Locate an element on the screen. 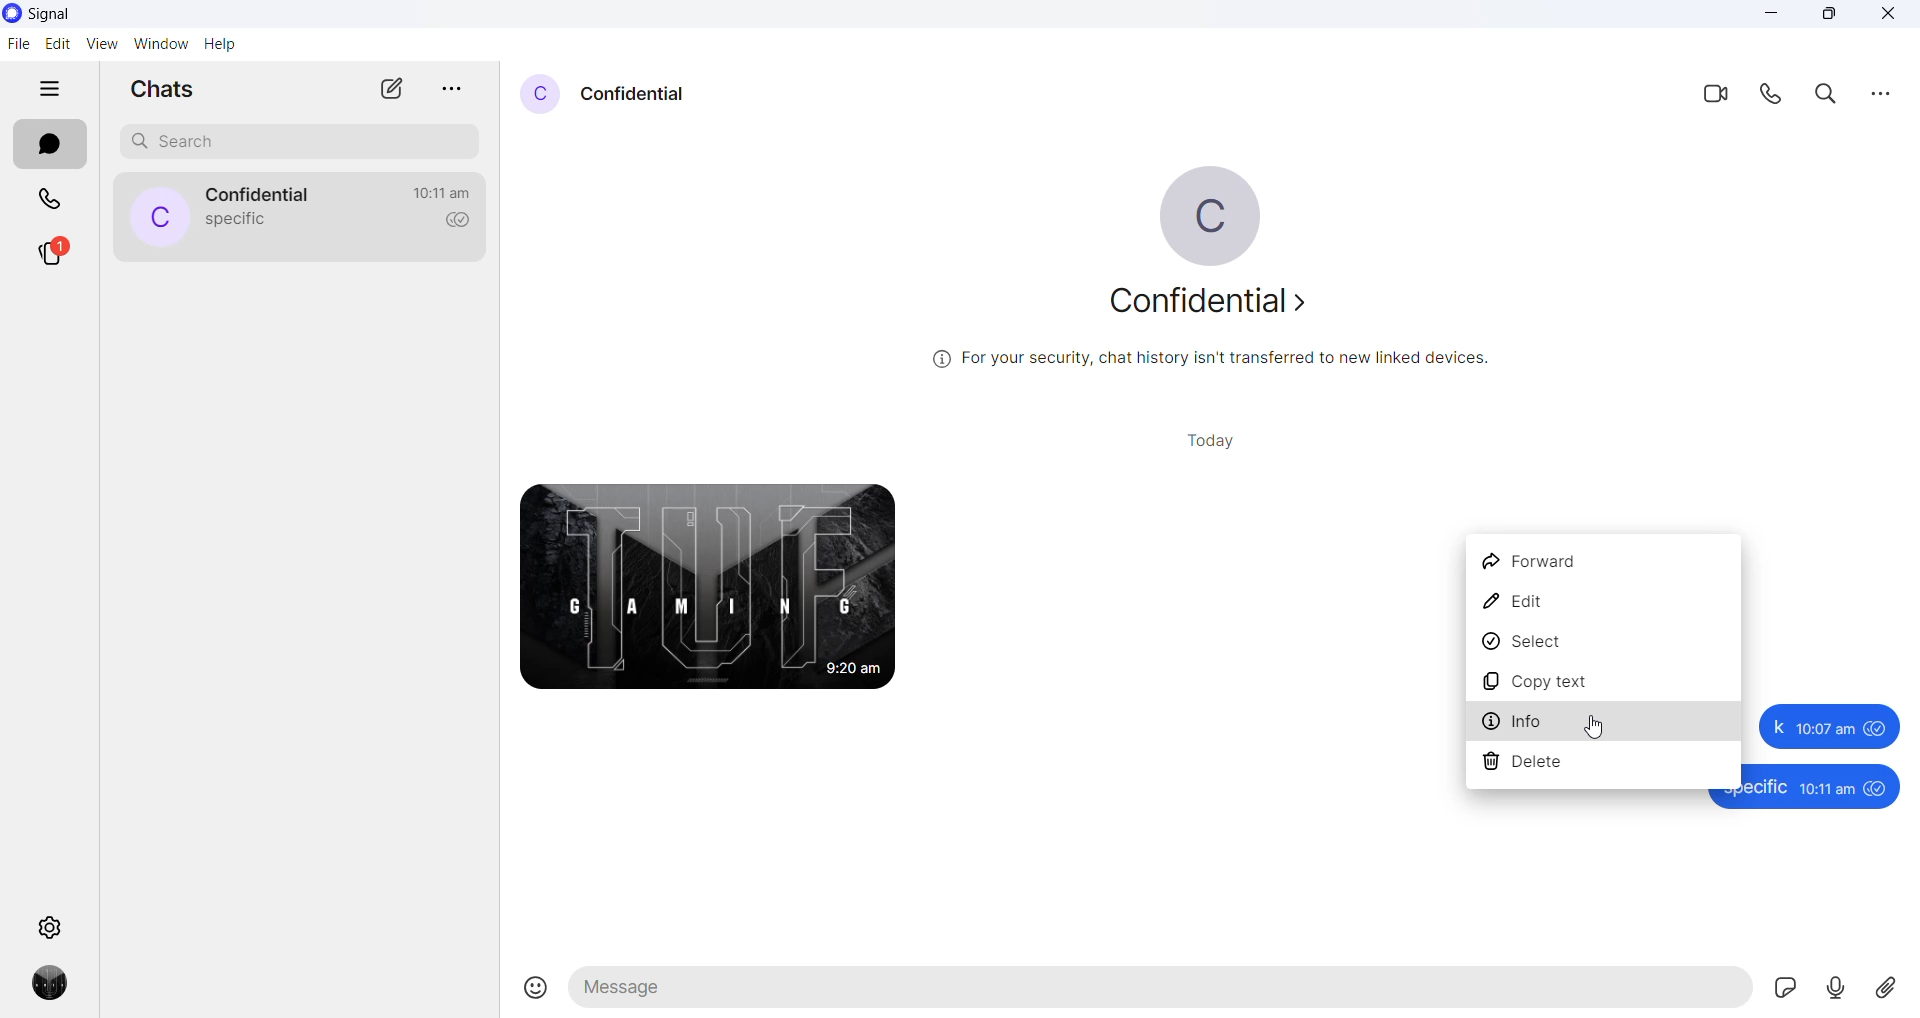 The image size is (1920, 1018). voice mail is located at coordinates (1838, 987).